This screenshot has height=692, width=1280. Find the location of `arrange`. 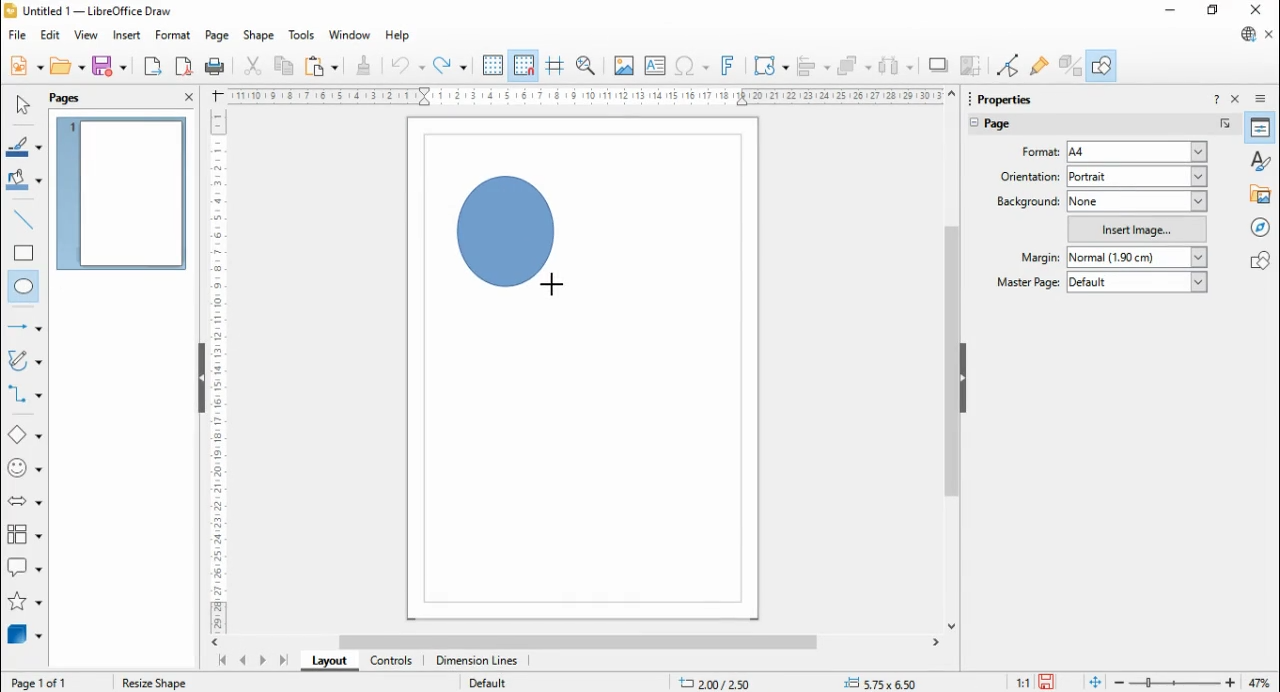

arrange is located at coordinates (855, 66).